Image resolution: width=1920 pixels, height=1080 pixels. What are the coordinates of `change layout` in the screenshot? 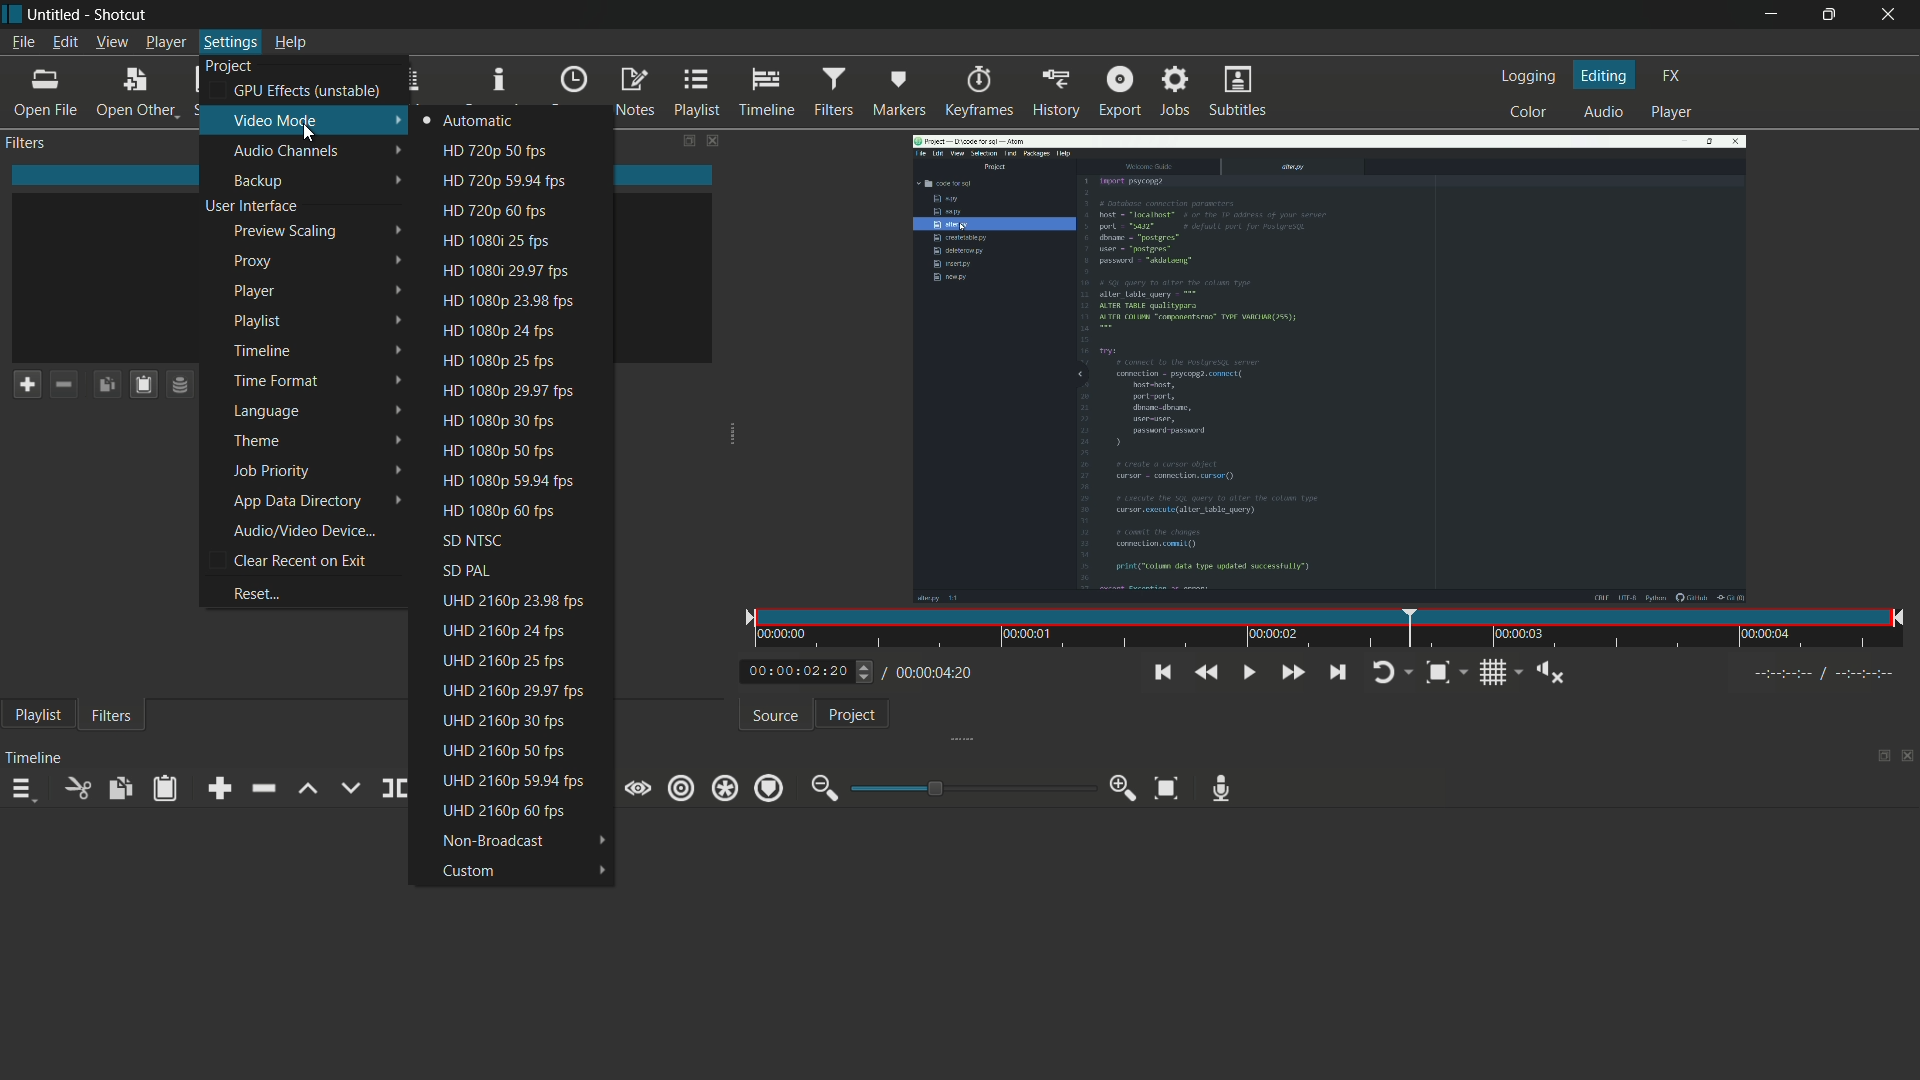 It's located at (684, 142).